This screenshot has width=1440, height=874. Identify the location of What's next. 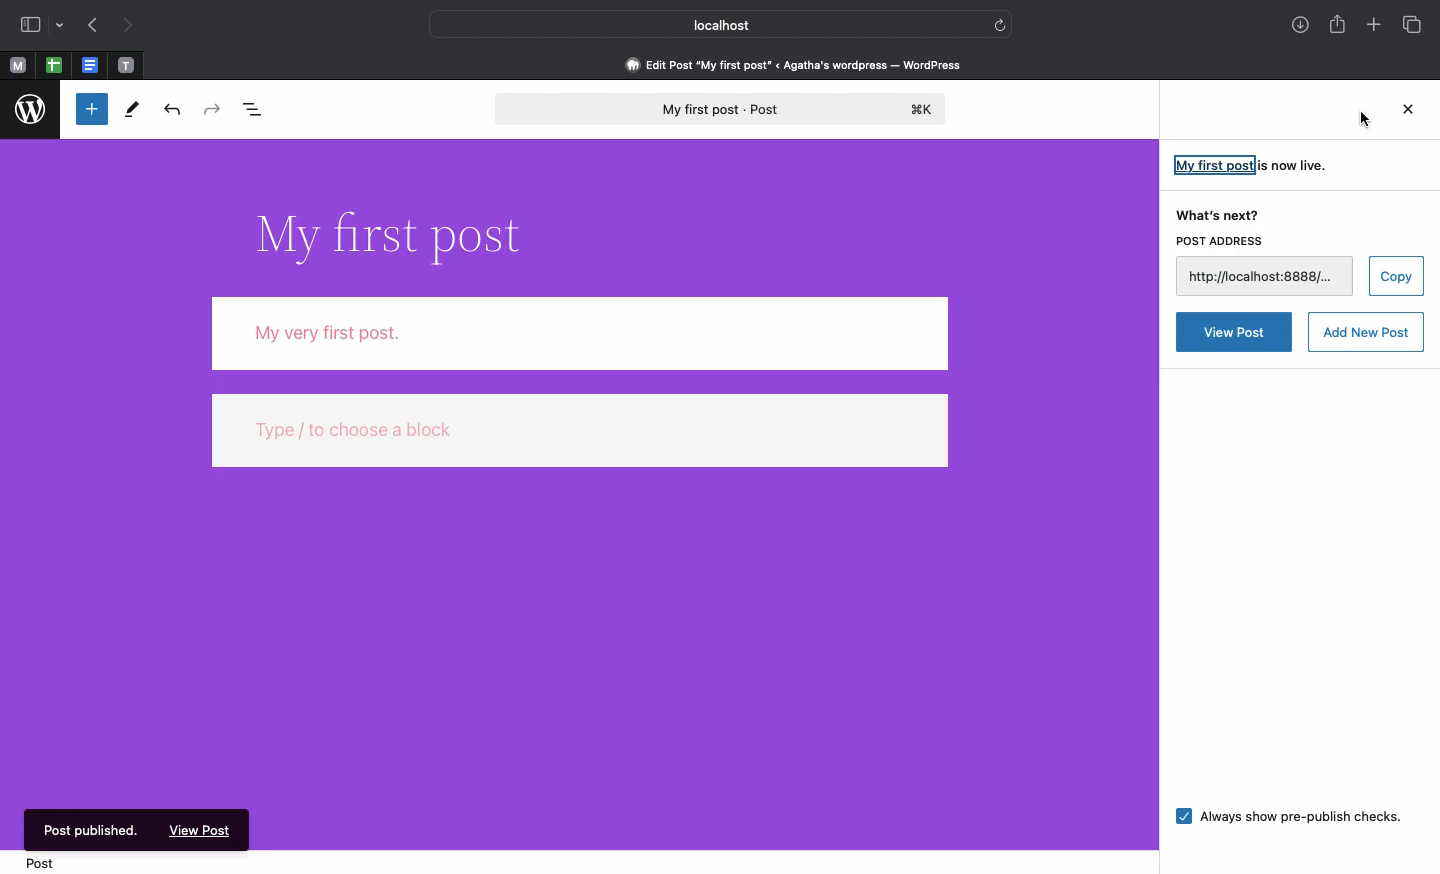
(1215, 212).